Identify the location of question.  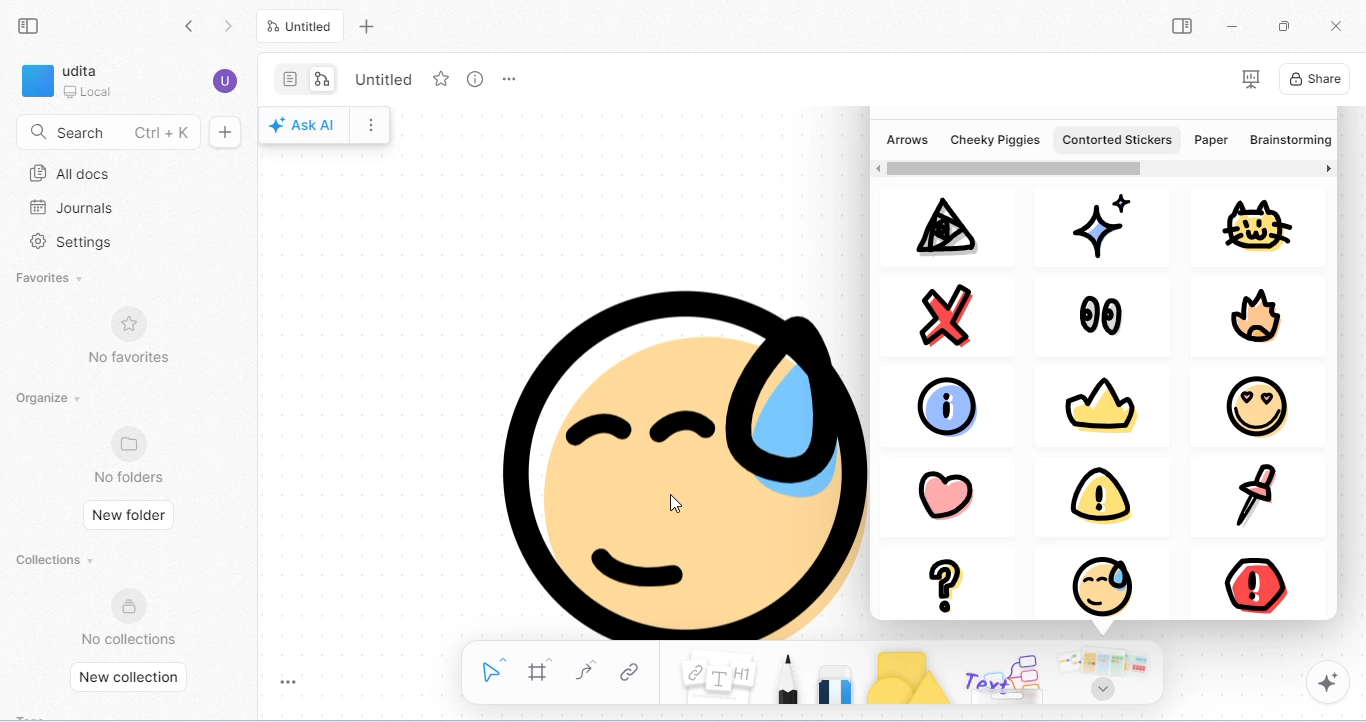
(949, 583).